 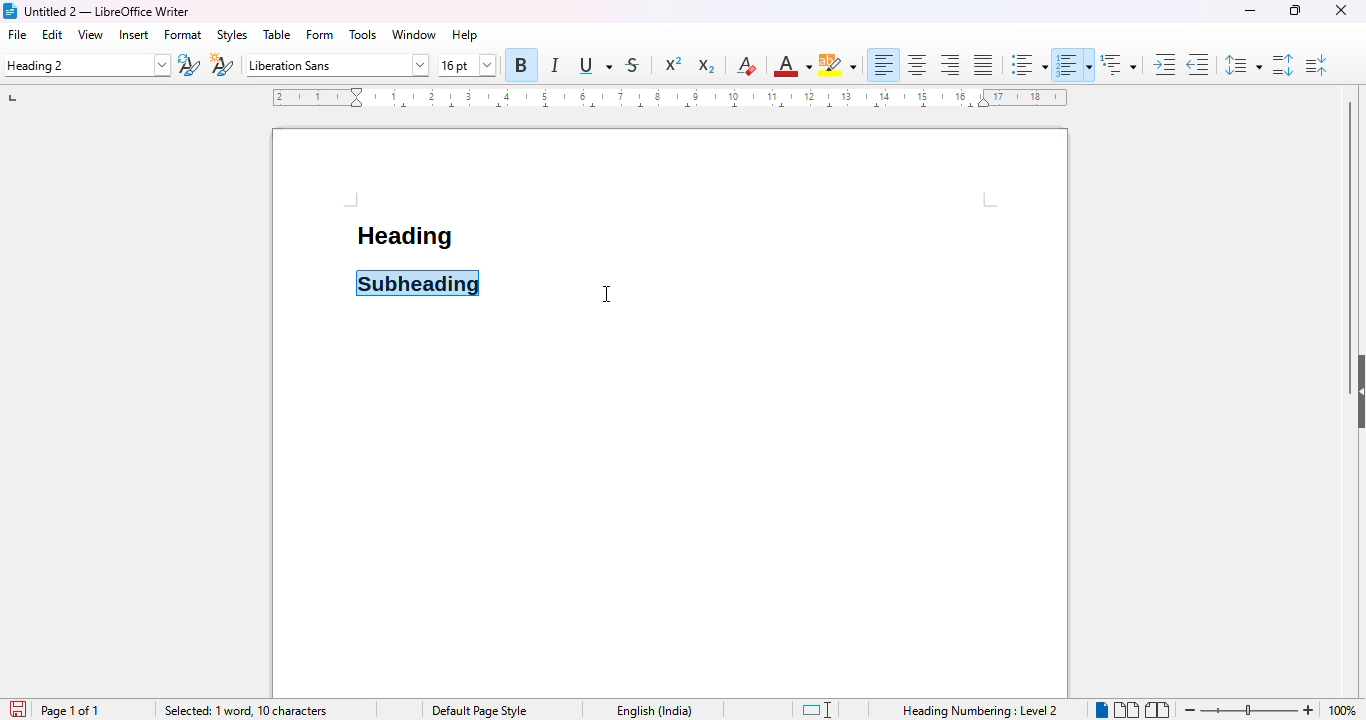 I want to click on minimize, so click(x=1250, y=11).